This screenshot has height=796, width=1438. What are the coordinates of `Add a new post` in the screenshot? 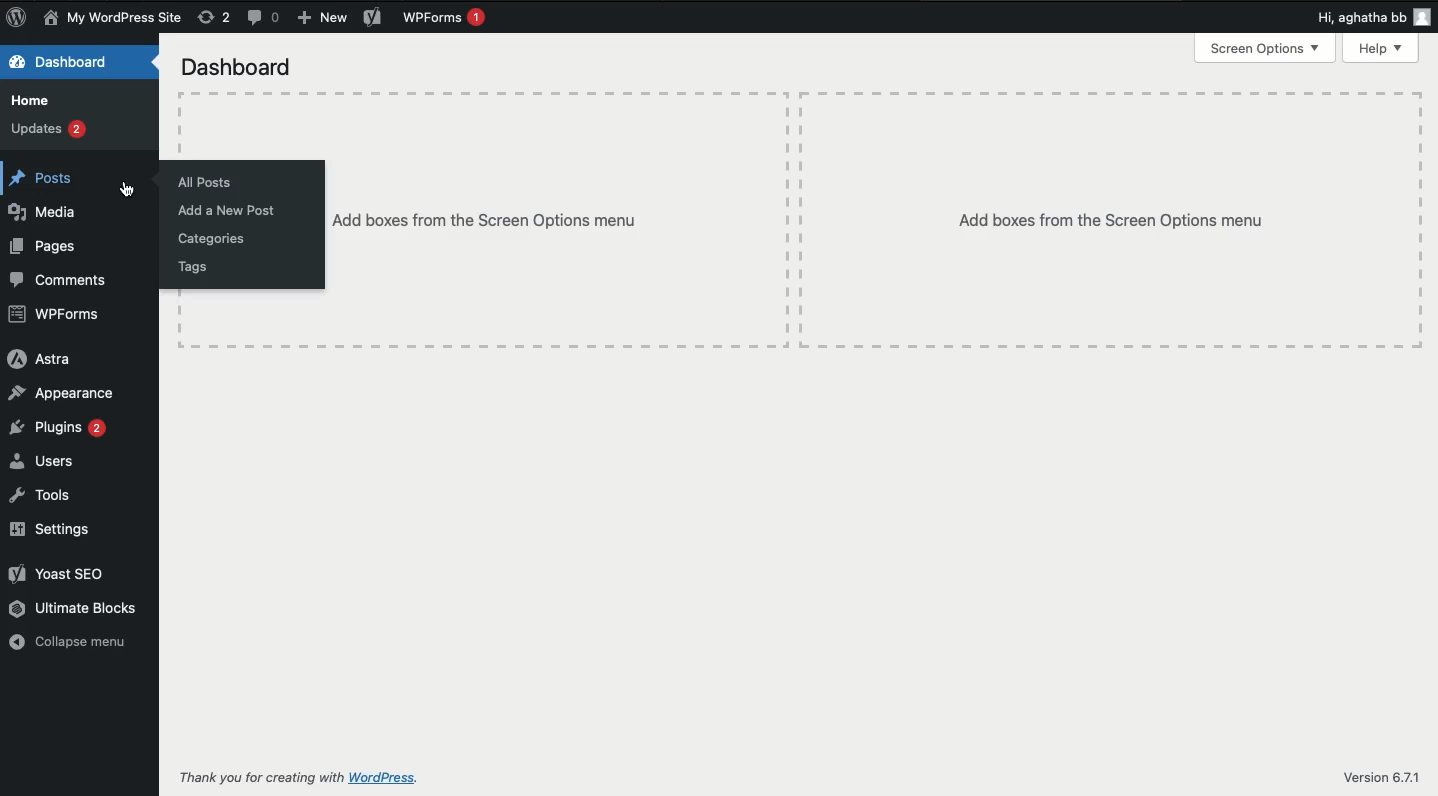 It's located at (231, 212).